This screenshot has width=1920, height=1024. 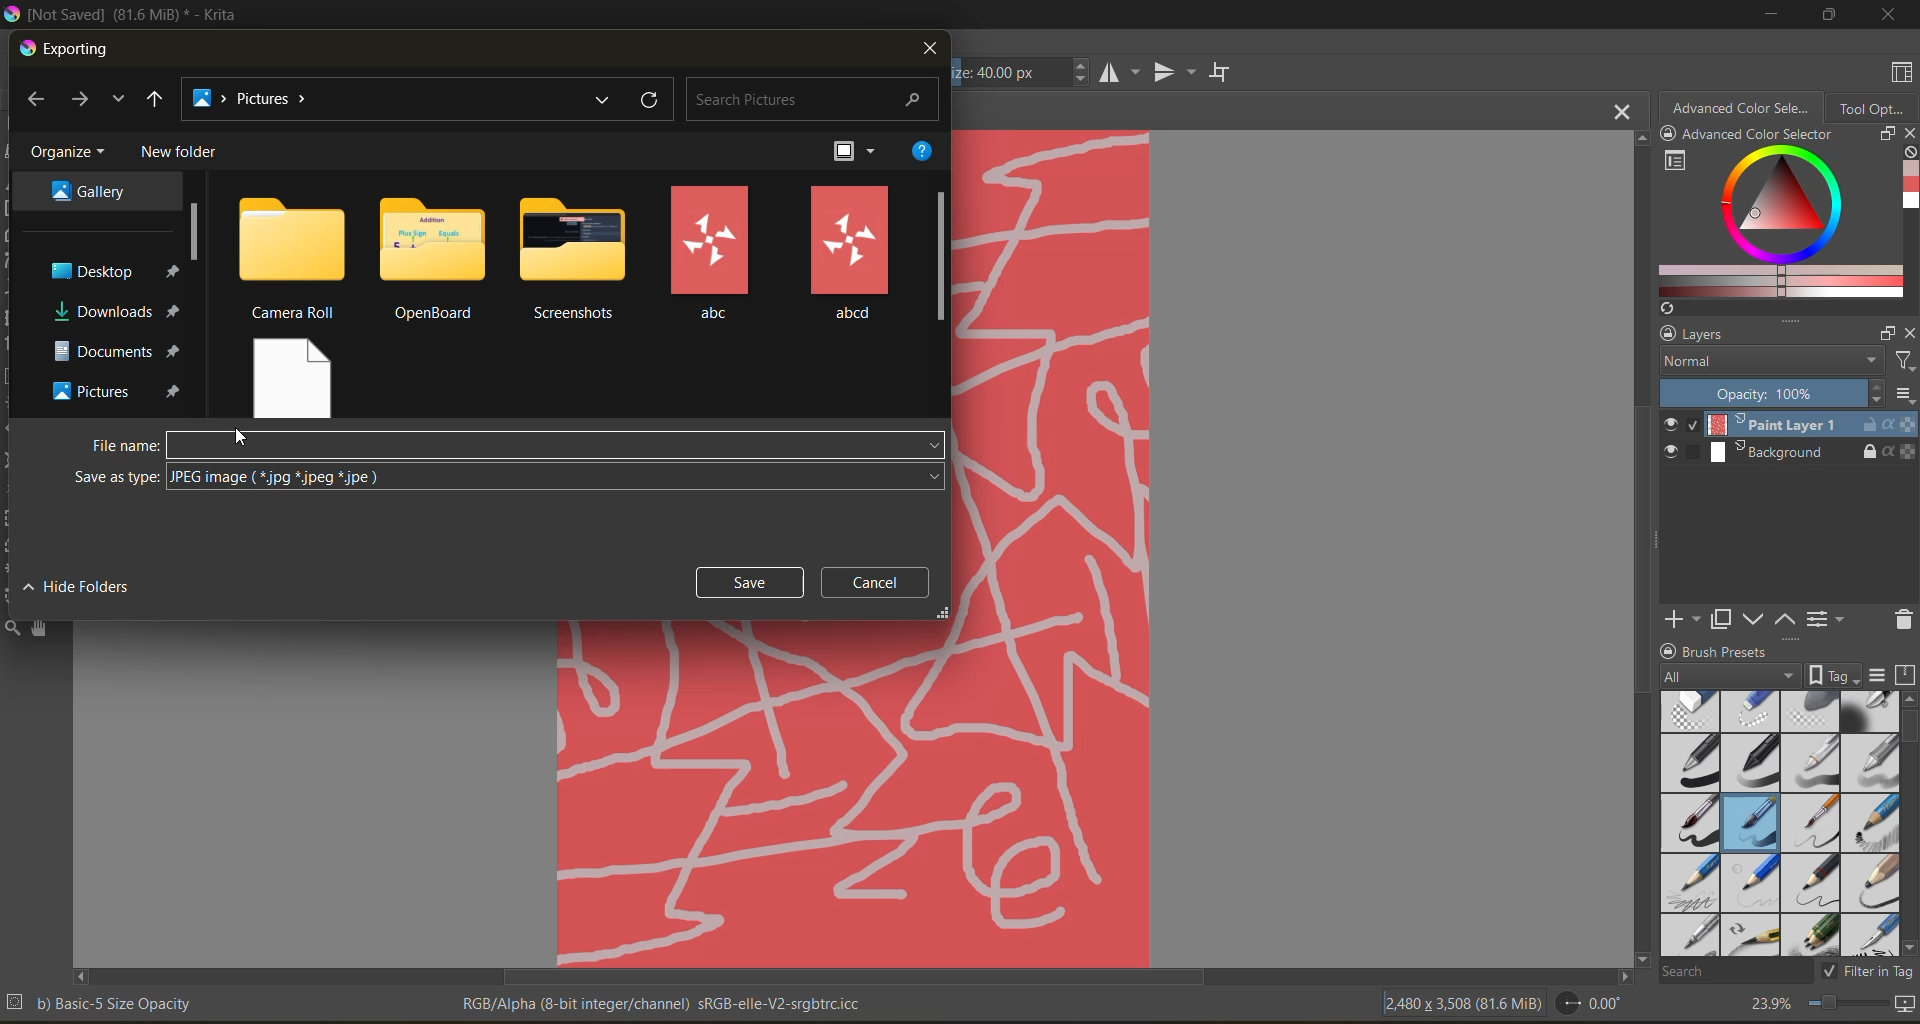 What do you see at coordinates (258, 100) in the screenshot?
I see `location path` at bounding box center [258, 100].